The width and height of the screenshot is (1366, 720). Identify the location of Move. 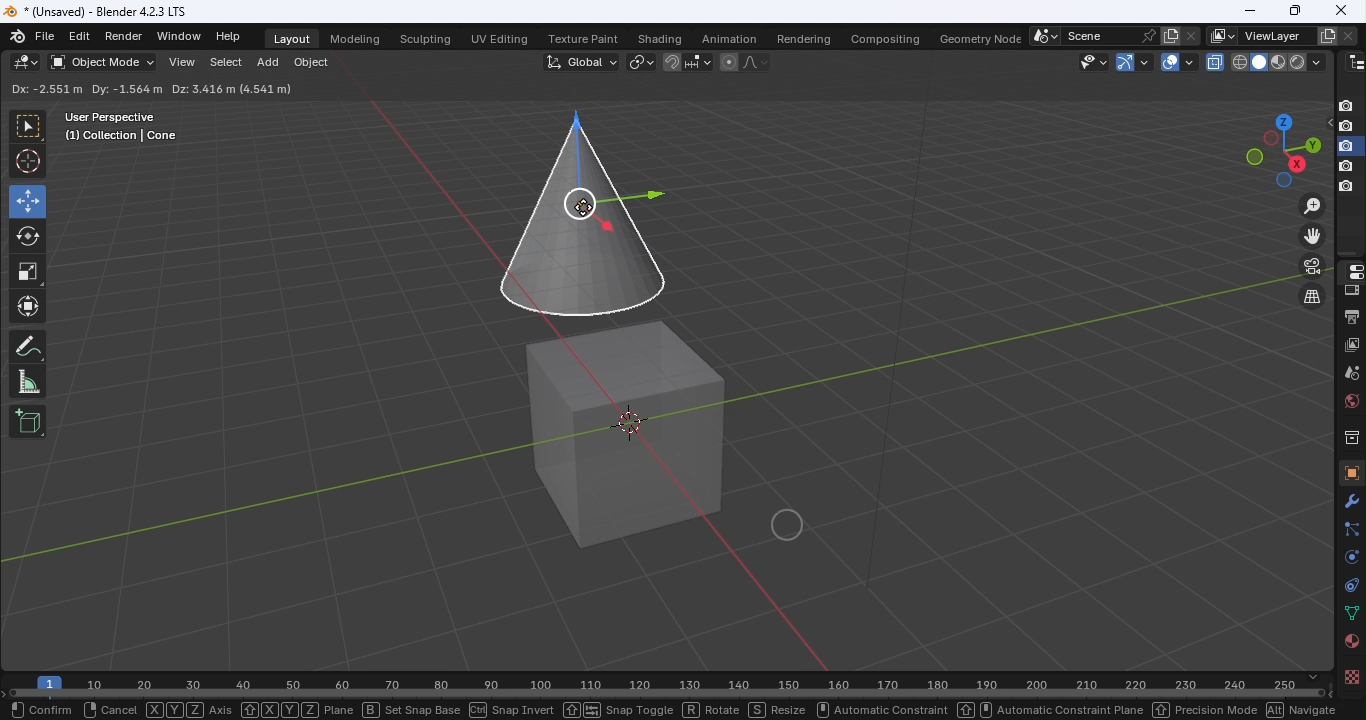
(27, 200).